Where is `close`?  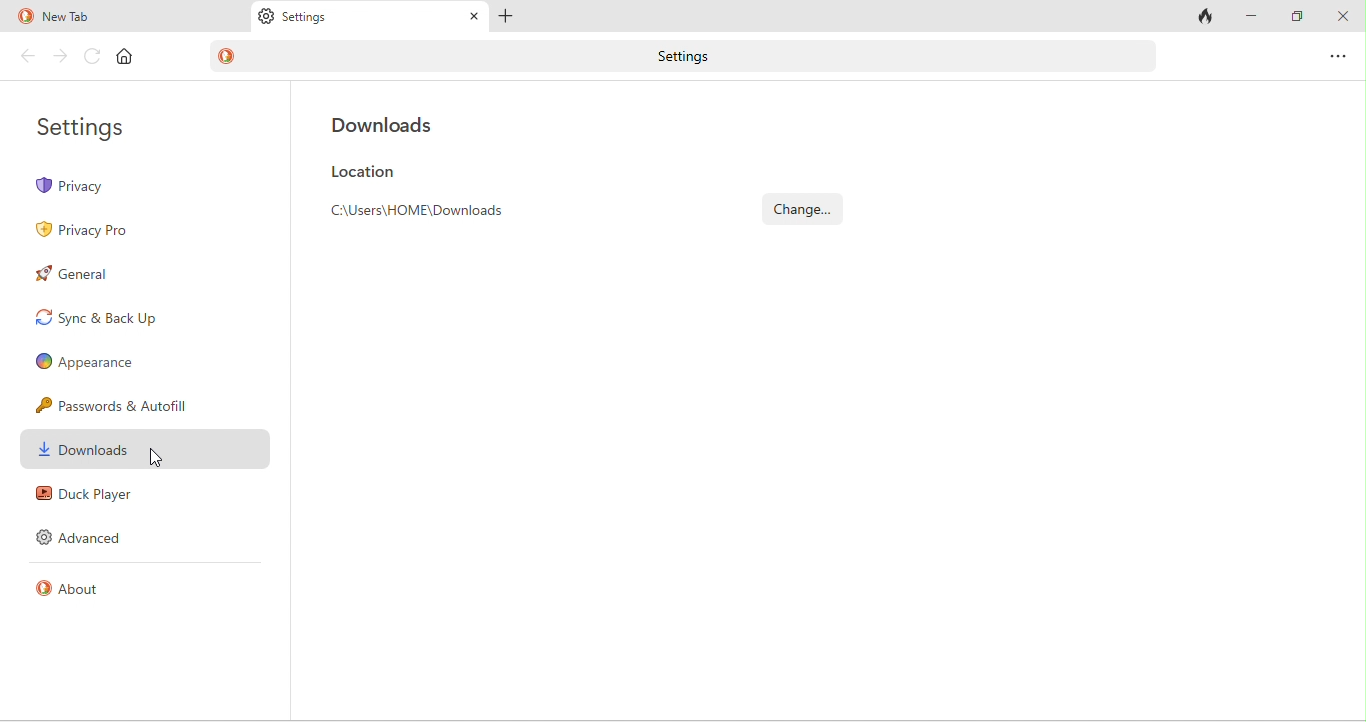 close is located at coordinates (1345, 20).